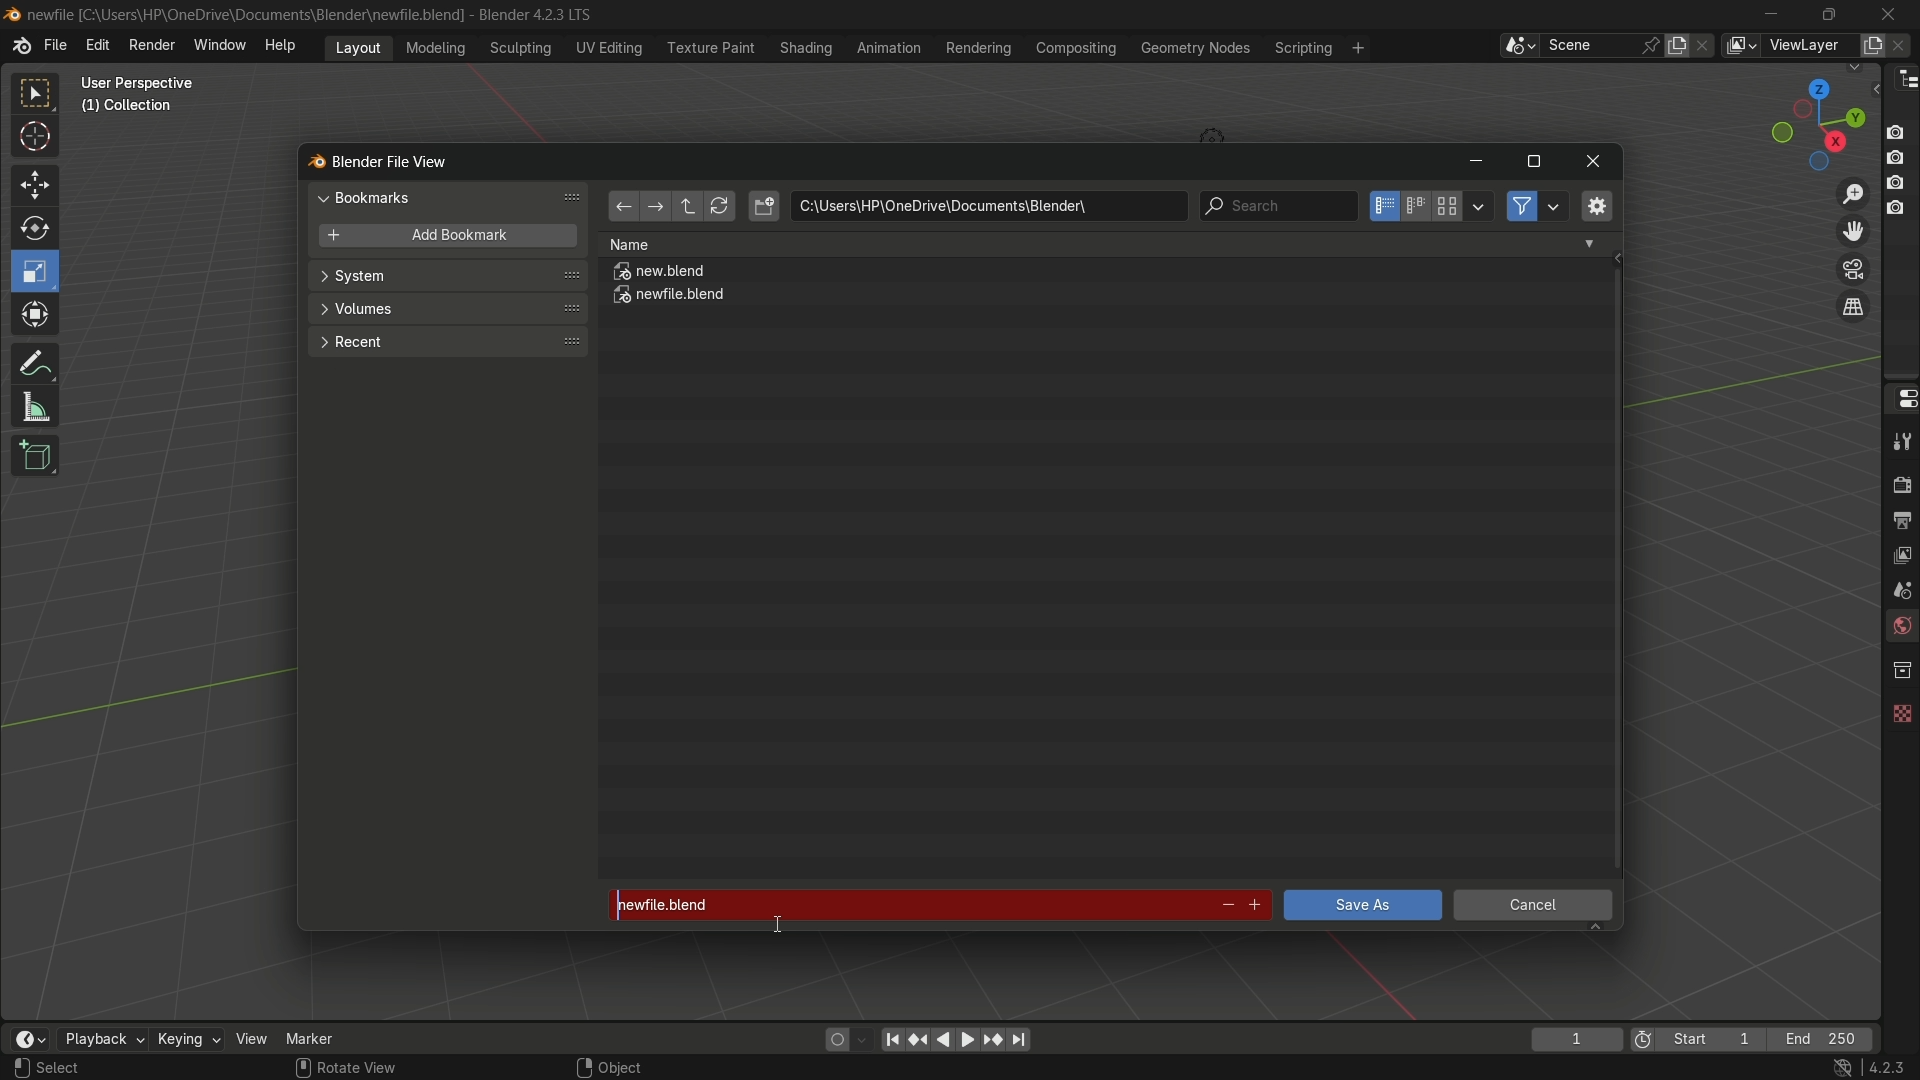 The height and width of the screenshot is (1080, 1920). Describe the element at coordinates (889, 47) in the screenshot. I see `animation menu` at that location.